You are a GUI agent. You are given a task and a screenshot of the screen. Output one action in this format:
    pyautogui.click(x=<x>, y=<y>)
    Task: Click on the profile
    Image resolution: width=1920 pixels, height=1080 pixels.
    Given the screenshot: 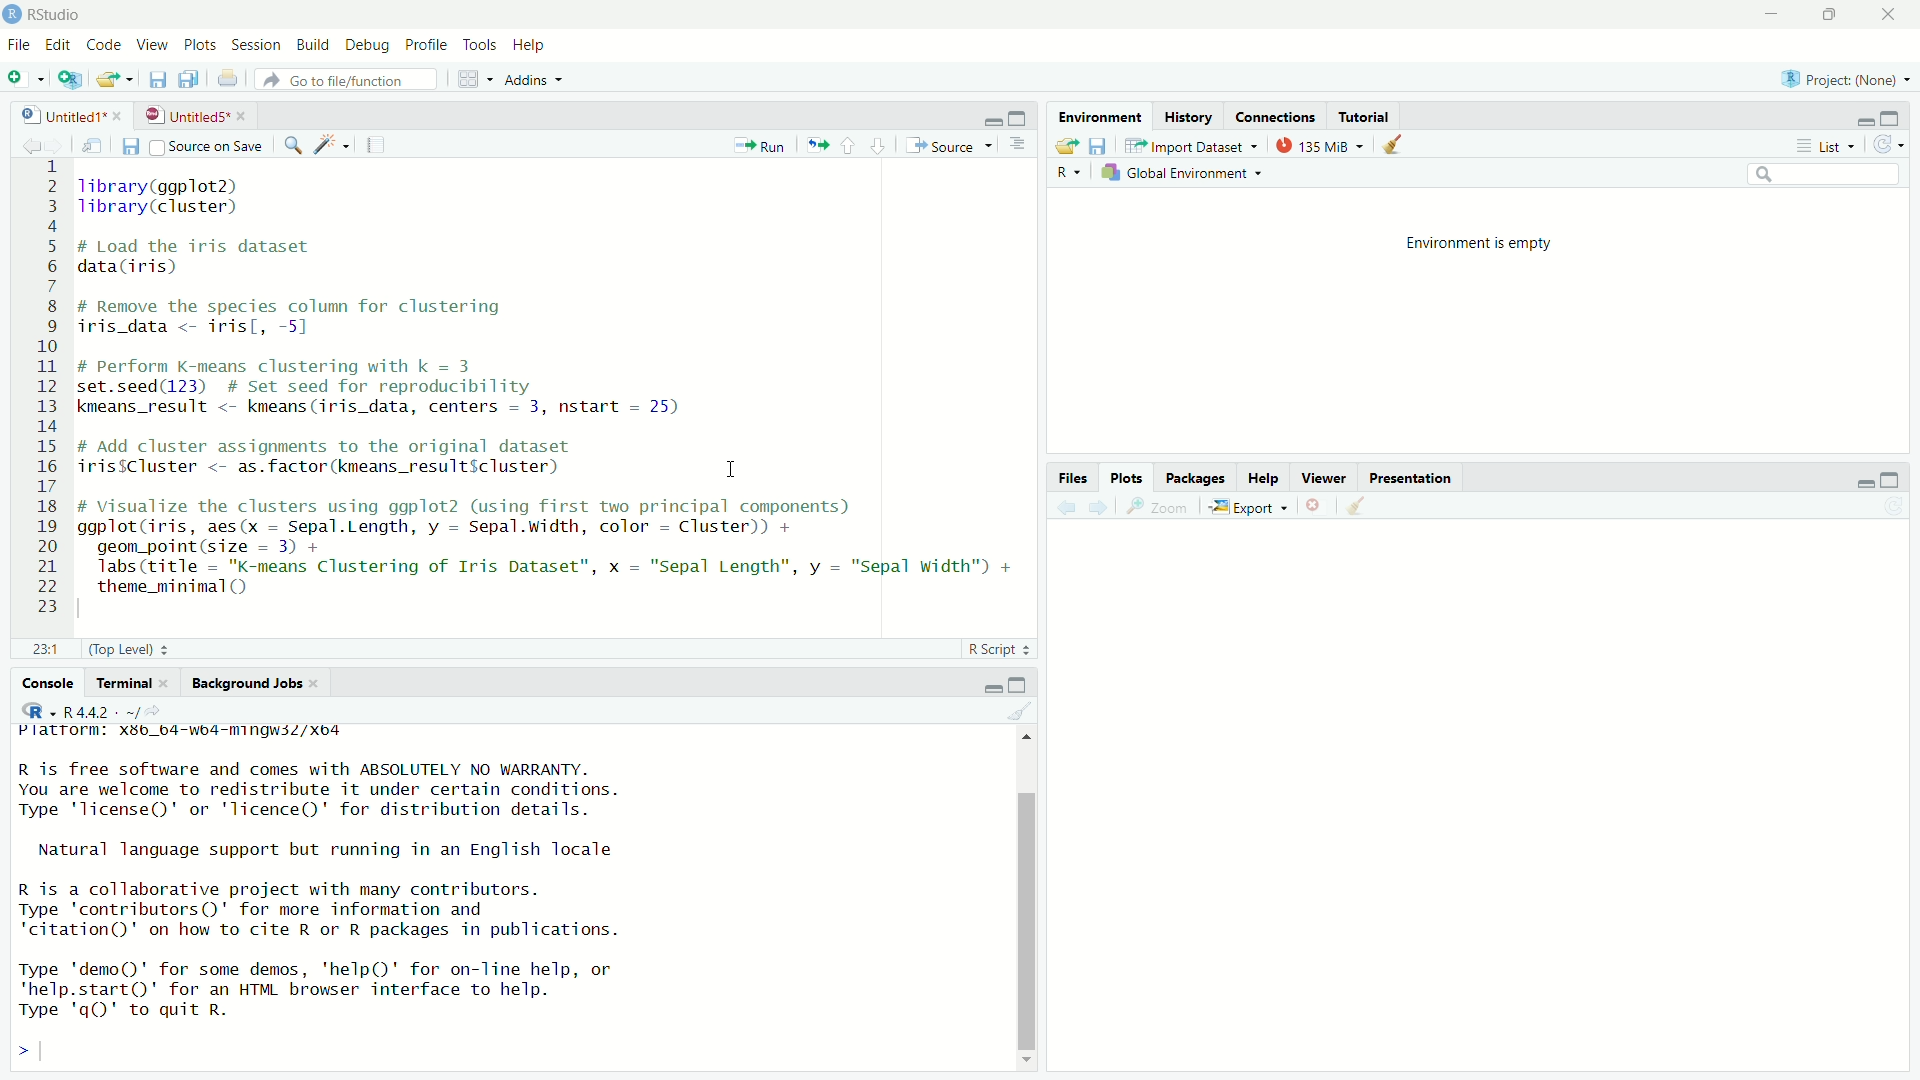 What is the action you would take?
    pyautogui.click(x=428, y=43)
    